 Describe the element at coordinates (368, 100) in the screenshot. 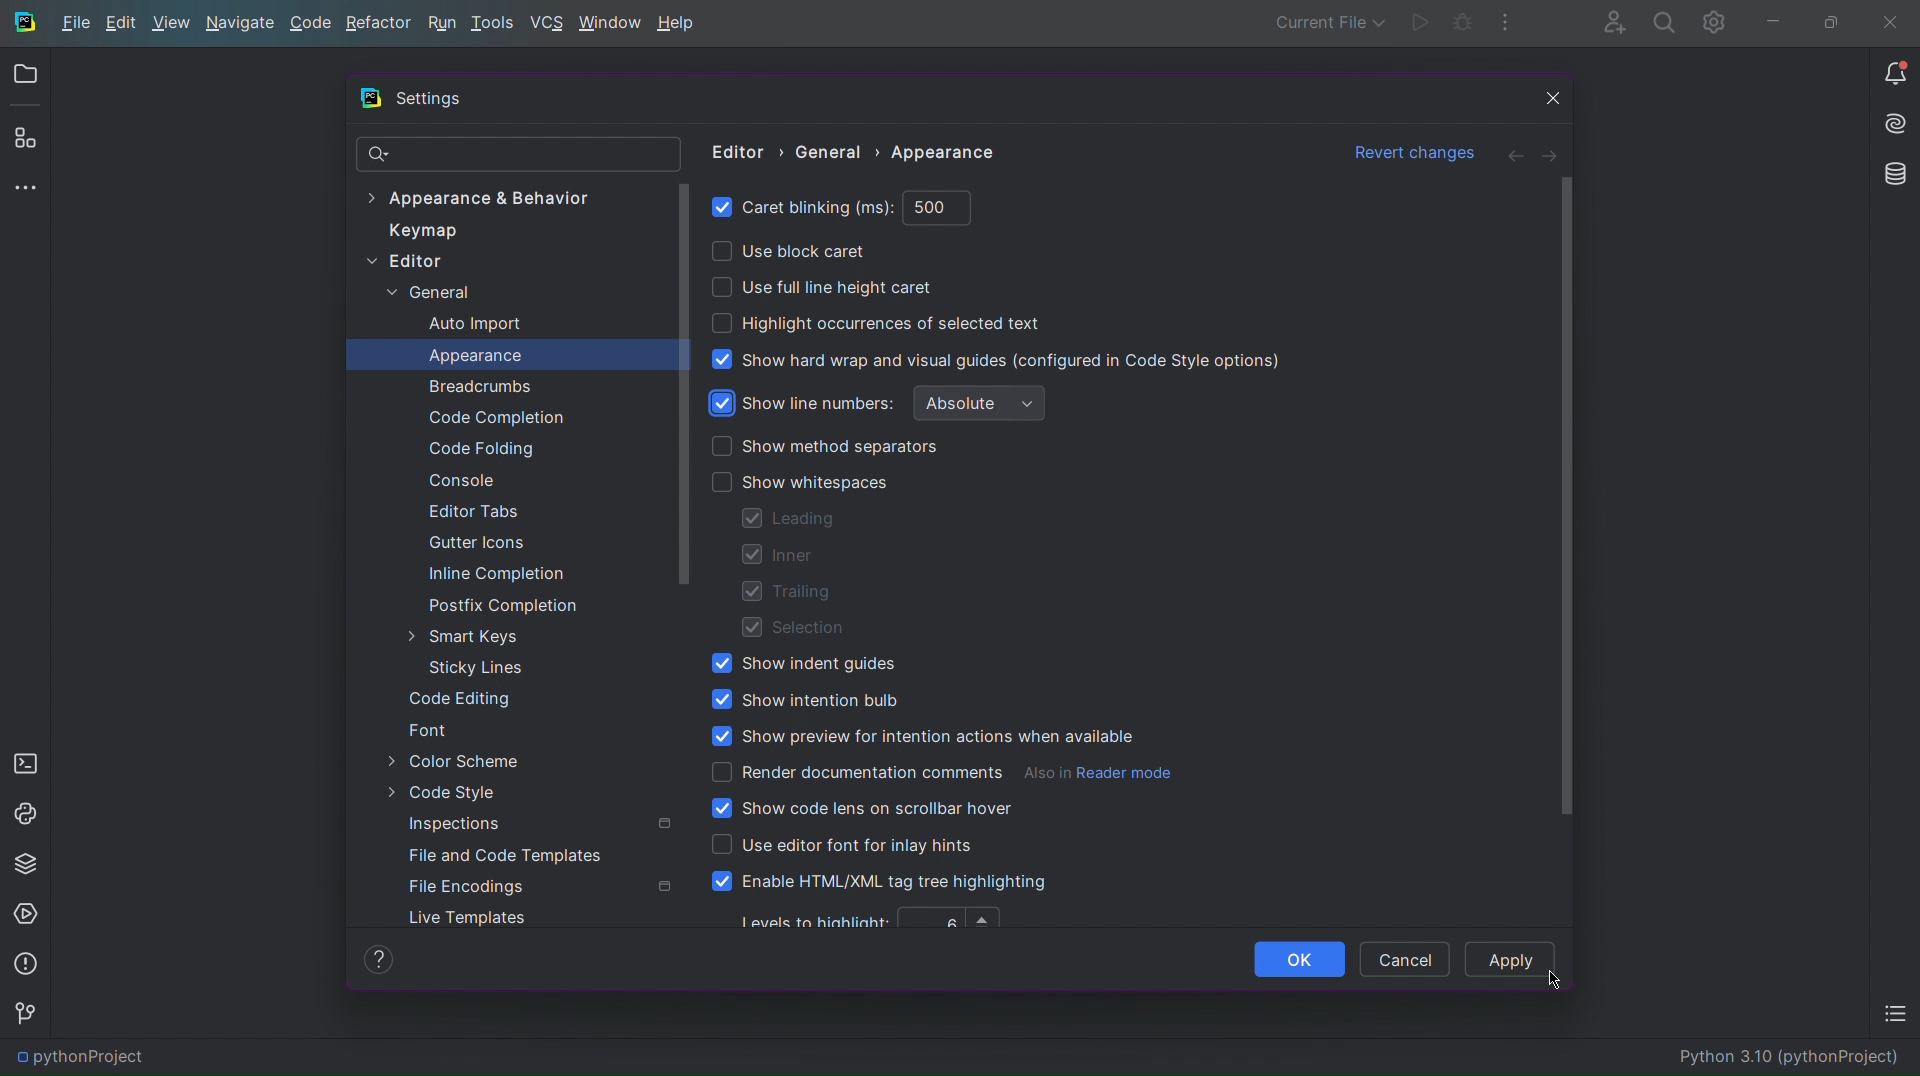

I see `Logo` at that location.